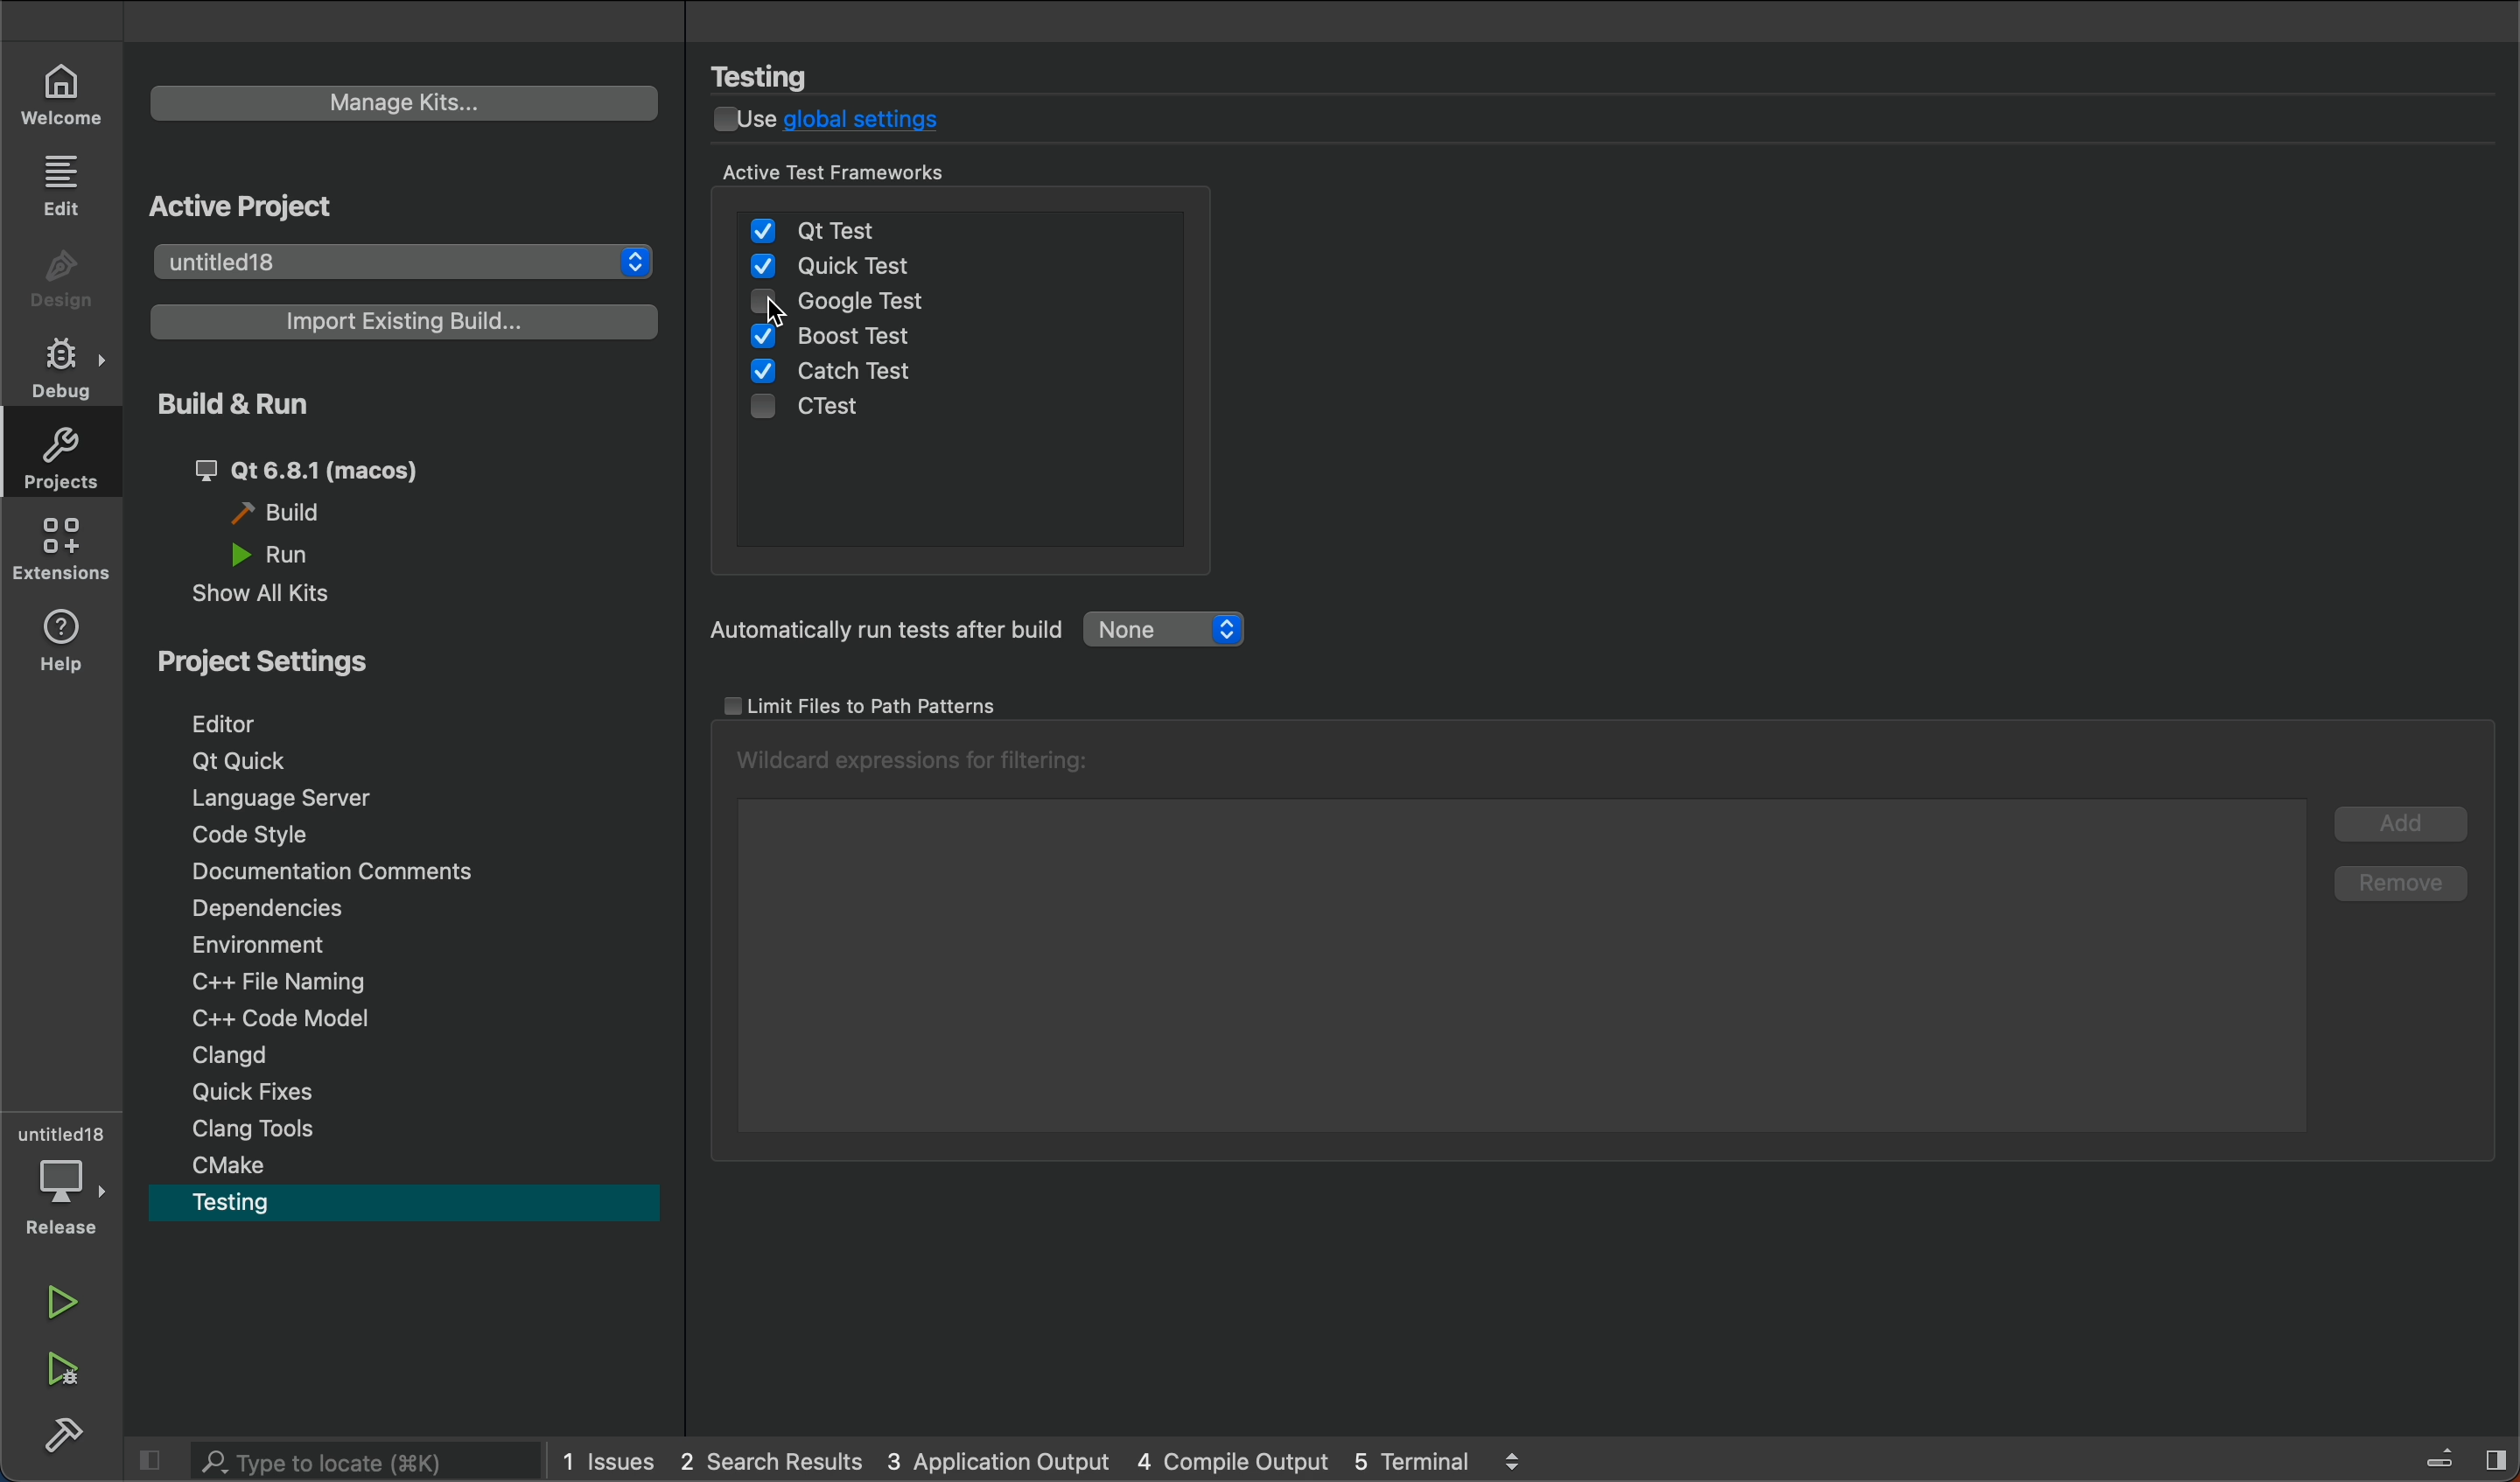 The image size is (2520, 1482). I want to click on help, so click(64, 639).